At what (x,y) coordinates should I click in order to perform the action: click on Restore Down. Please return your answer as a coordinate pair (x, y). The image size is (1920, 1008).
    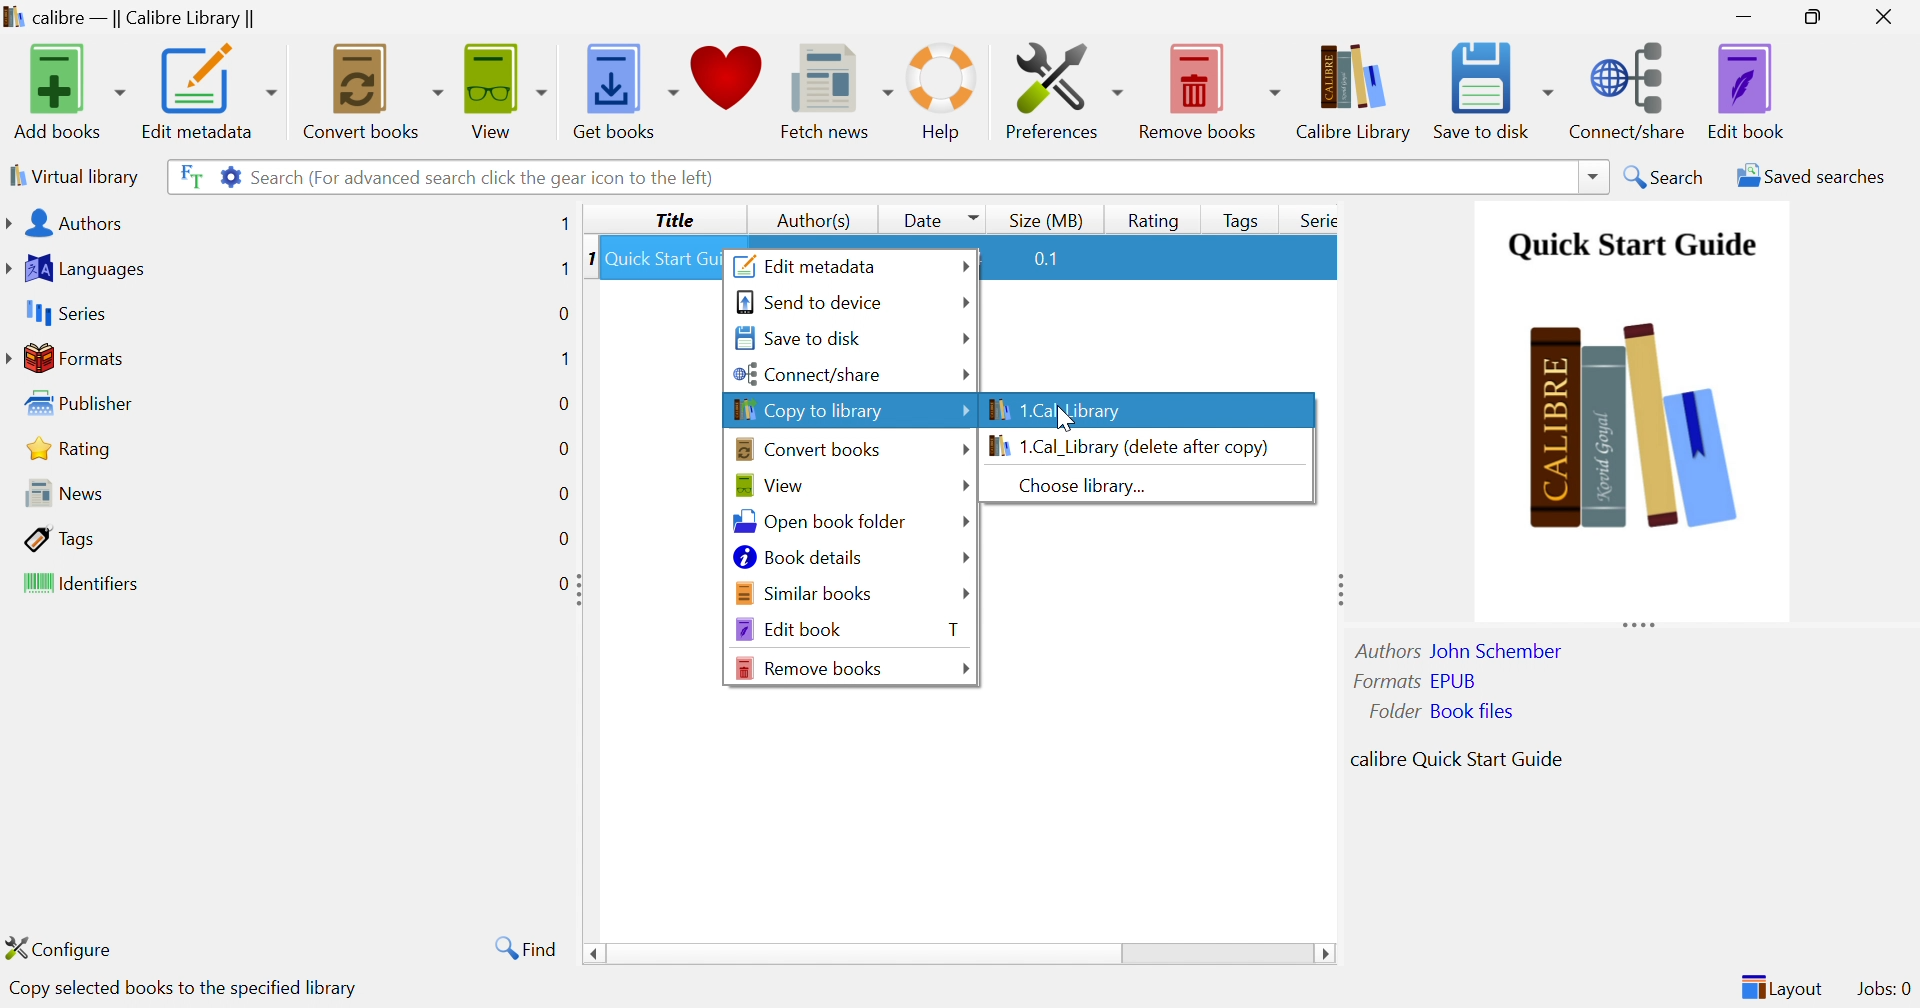
    Looking at the image, I should click on (1815, 15).